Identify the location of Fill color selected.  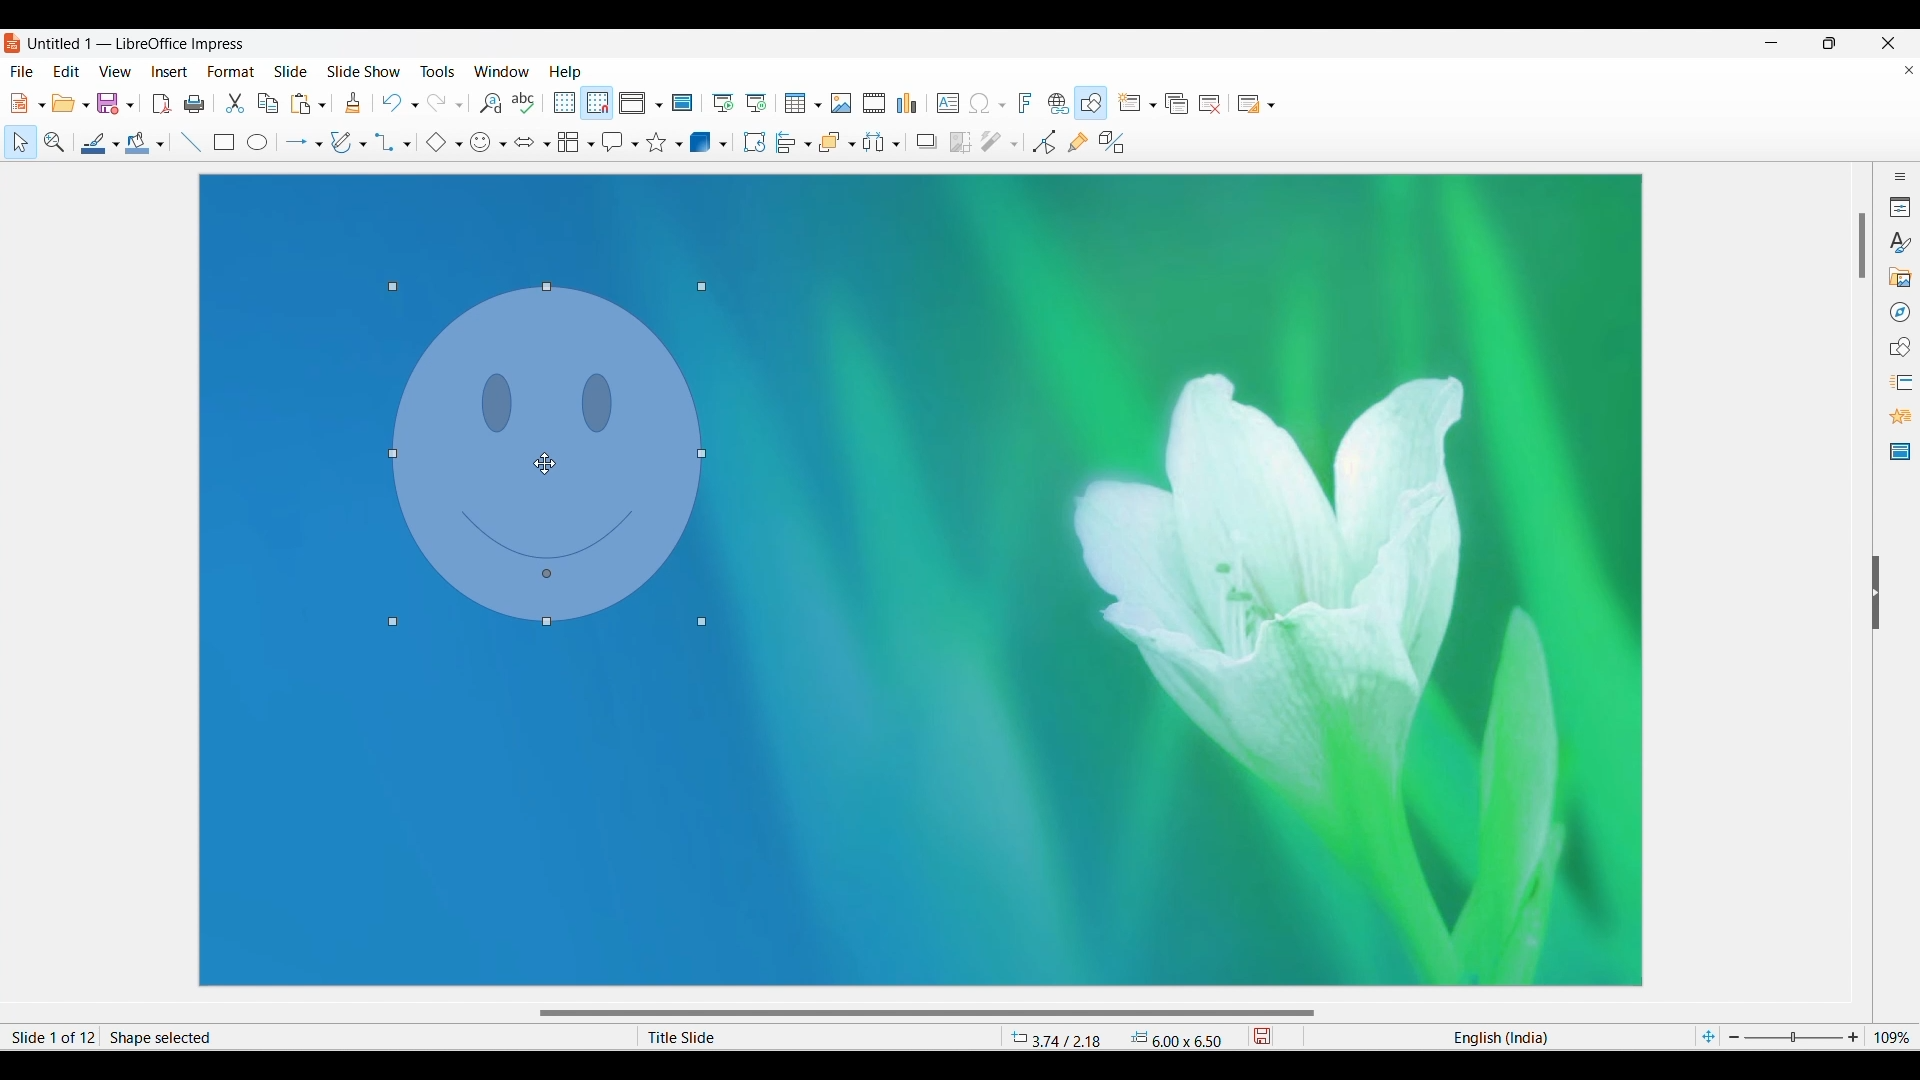
(138, 143).